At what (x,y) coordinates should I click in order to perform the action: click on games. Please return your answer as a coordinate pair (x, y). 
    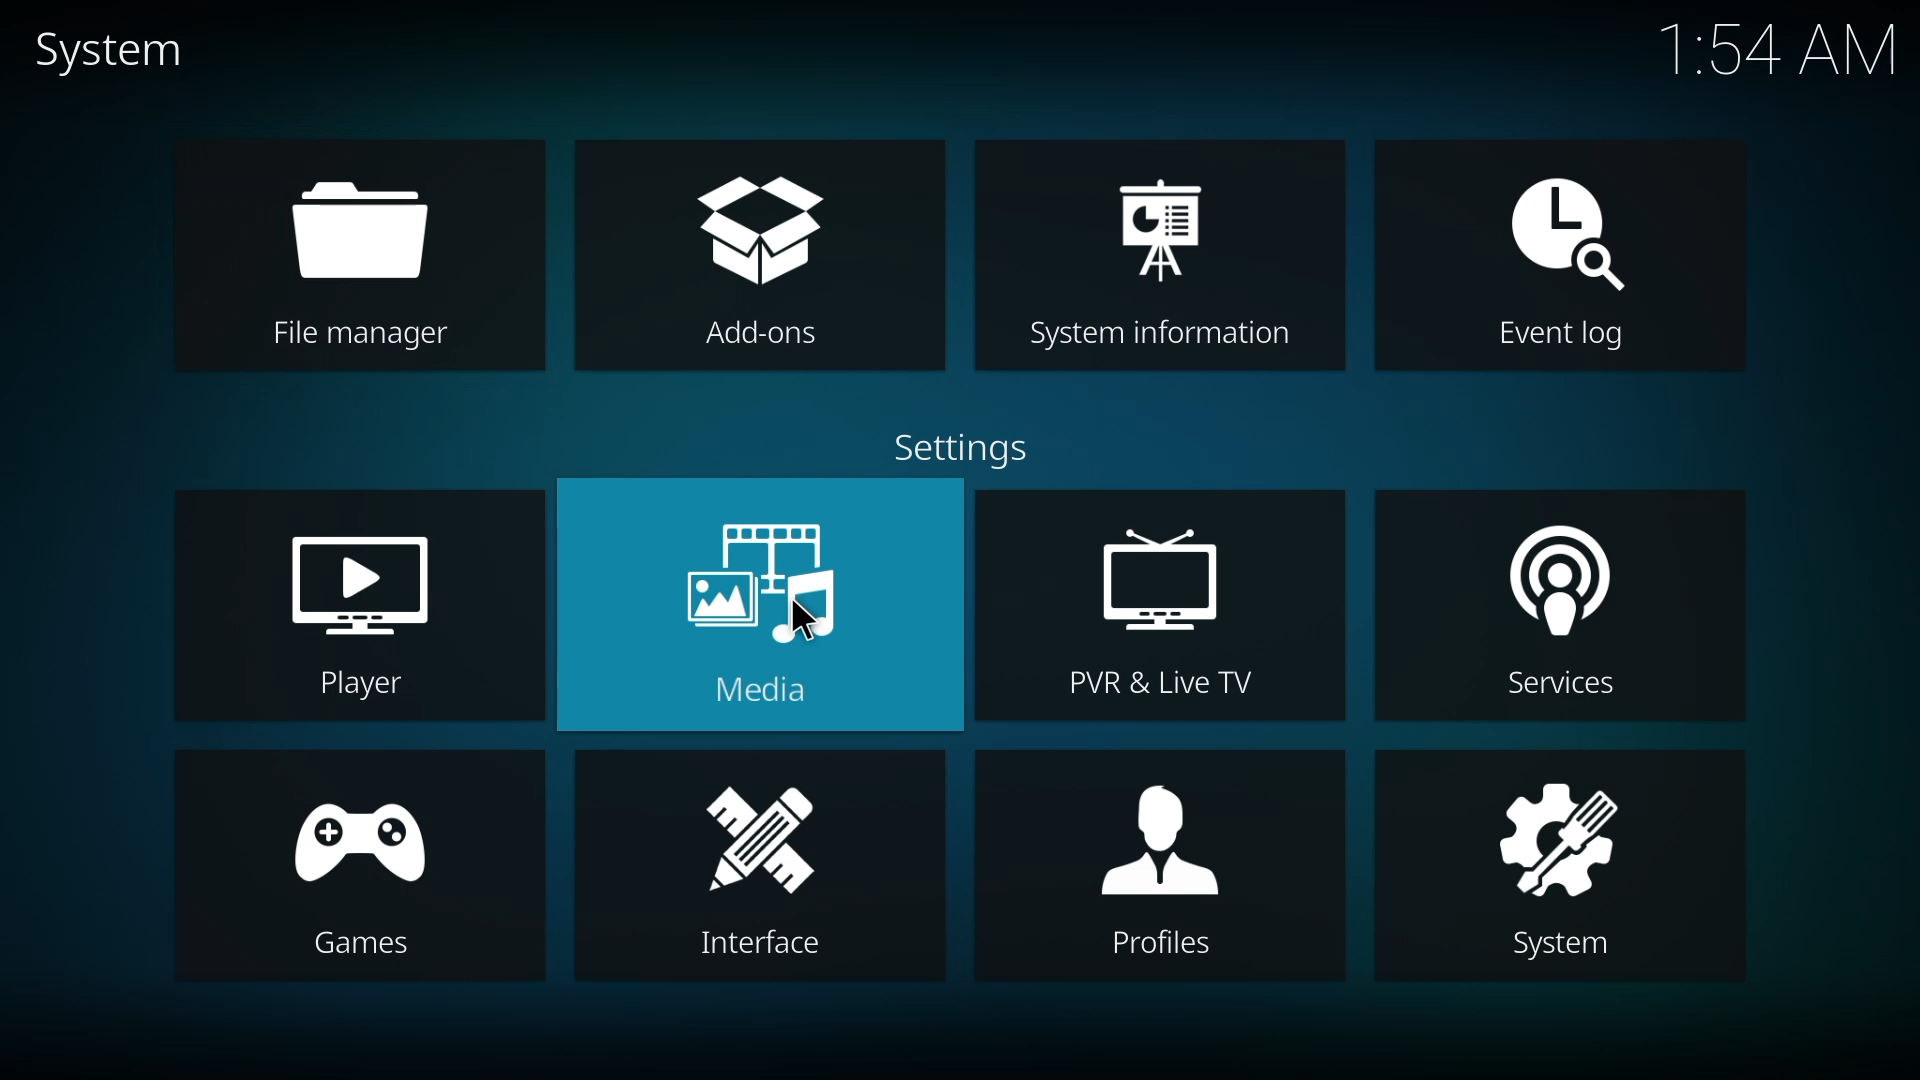
    Looking at the image, I should click on (360, 865).